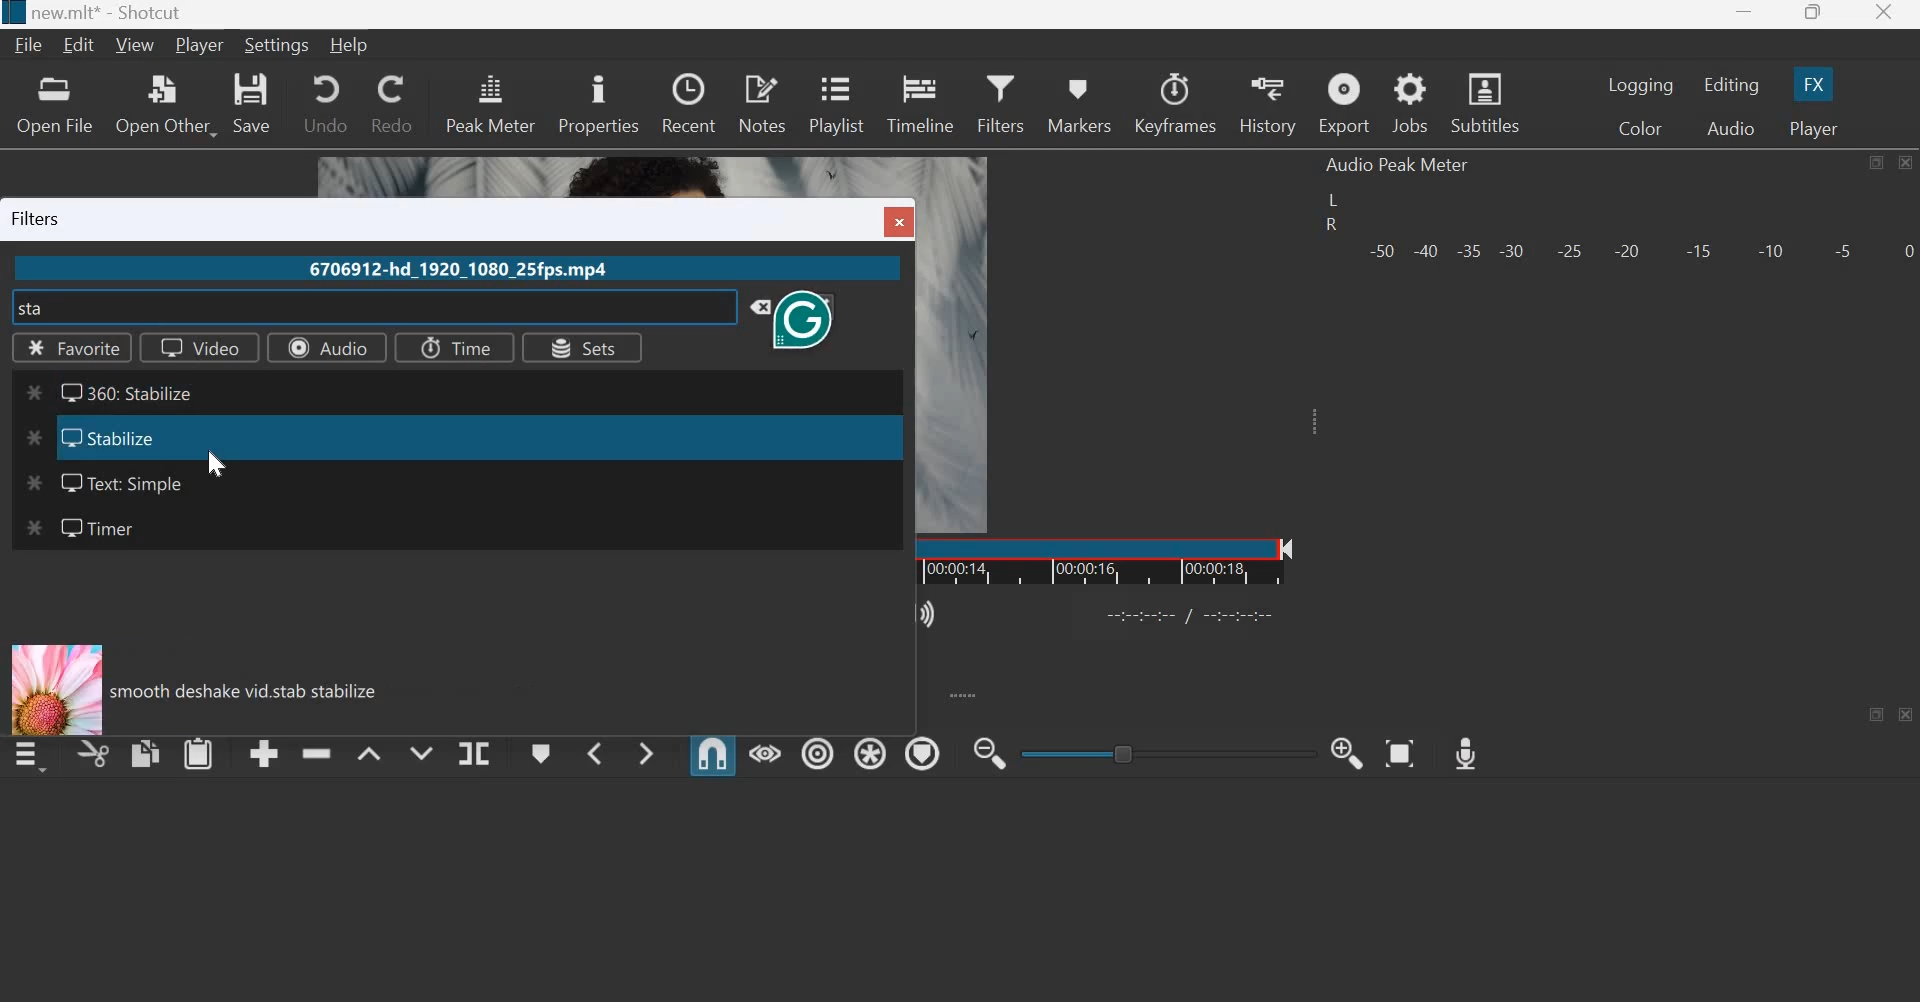 This screenshot has width=1920, height=1002. Describe the element at coordinates (598, 101) in the screenshot. I see `Properties` at that location.